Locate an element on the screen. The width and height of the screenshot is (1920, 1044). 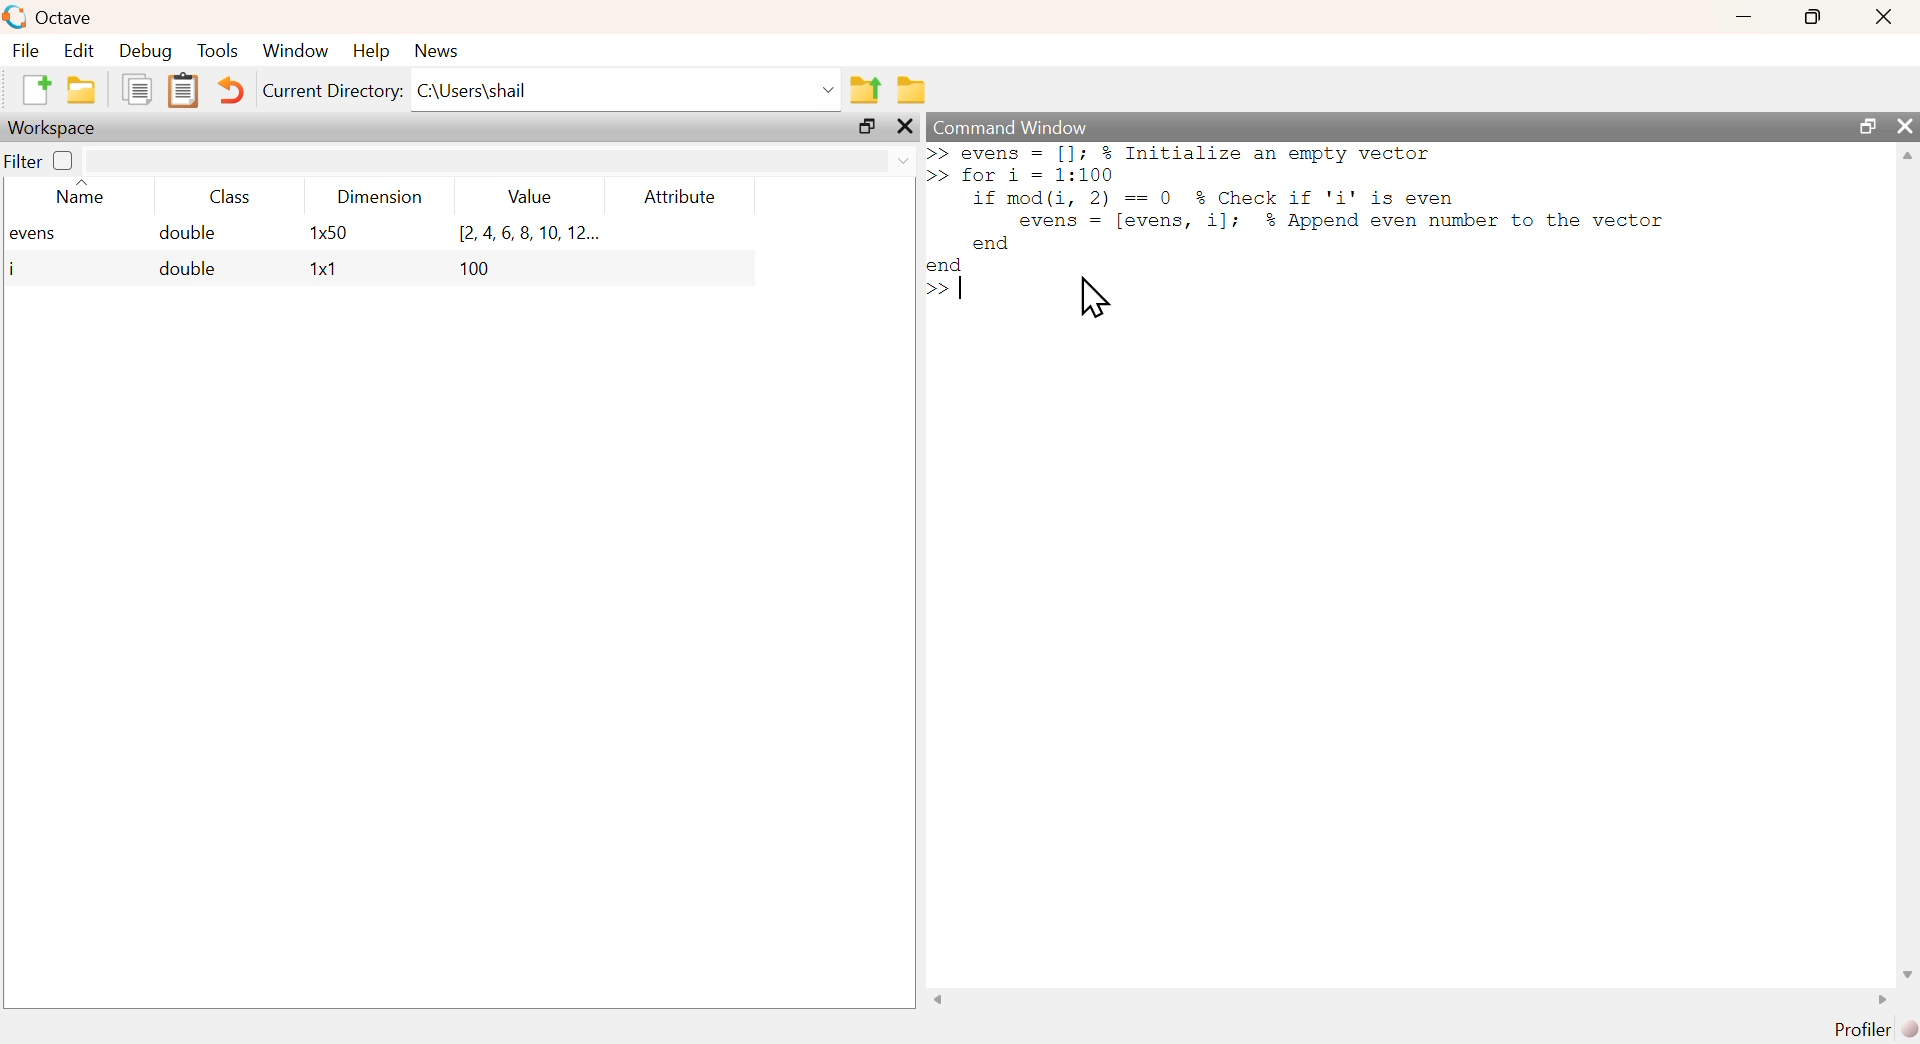
edit is located at coordinates (77, 52).